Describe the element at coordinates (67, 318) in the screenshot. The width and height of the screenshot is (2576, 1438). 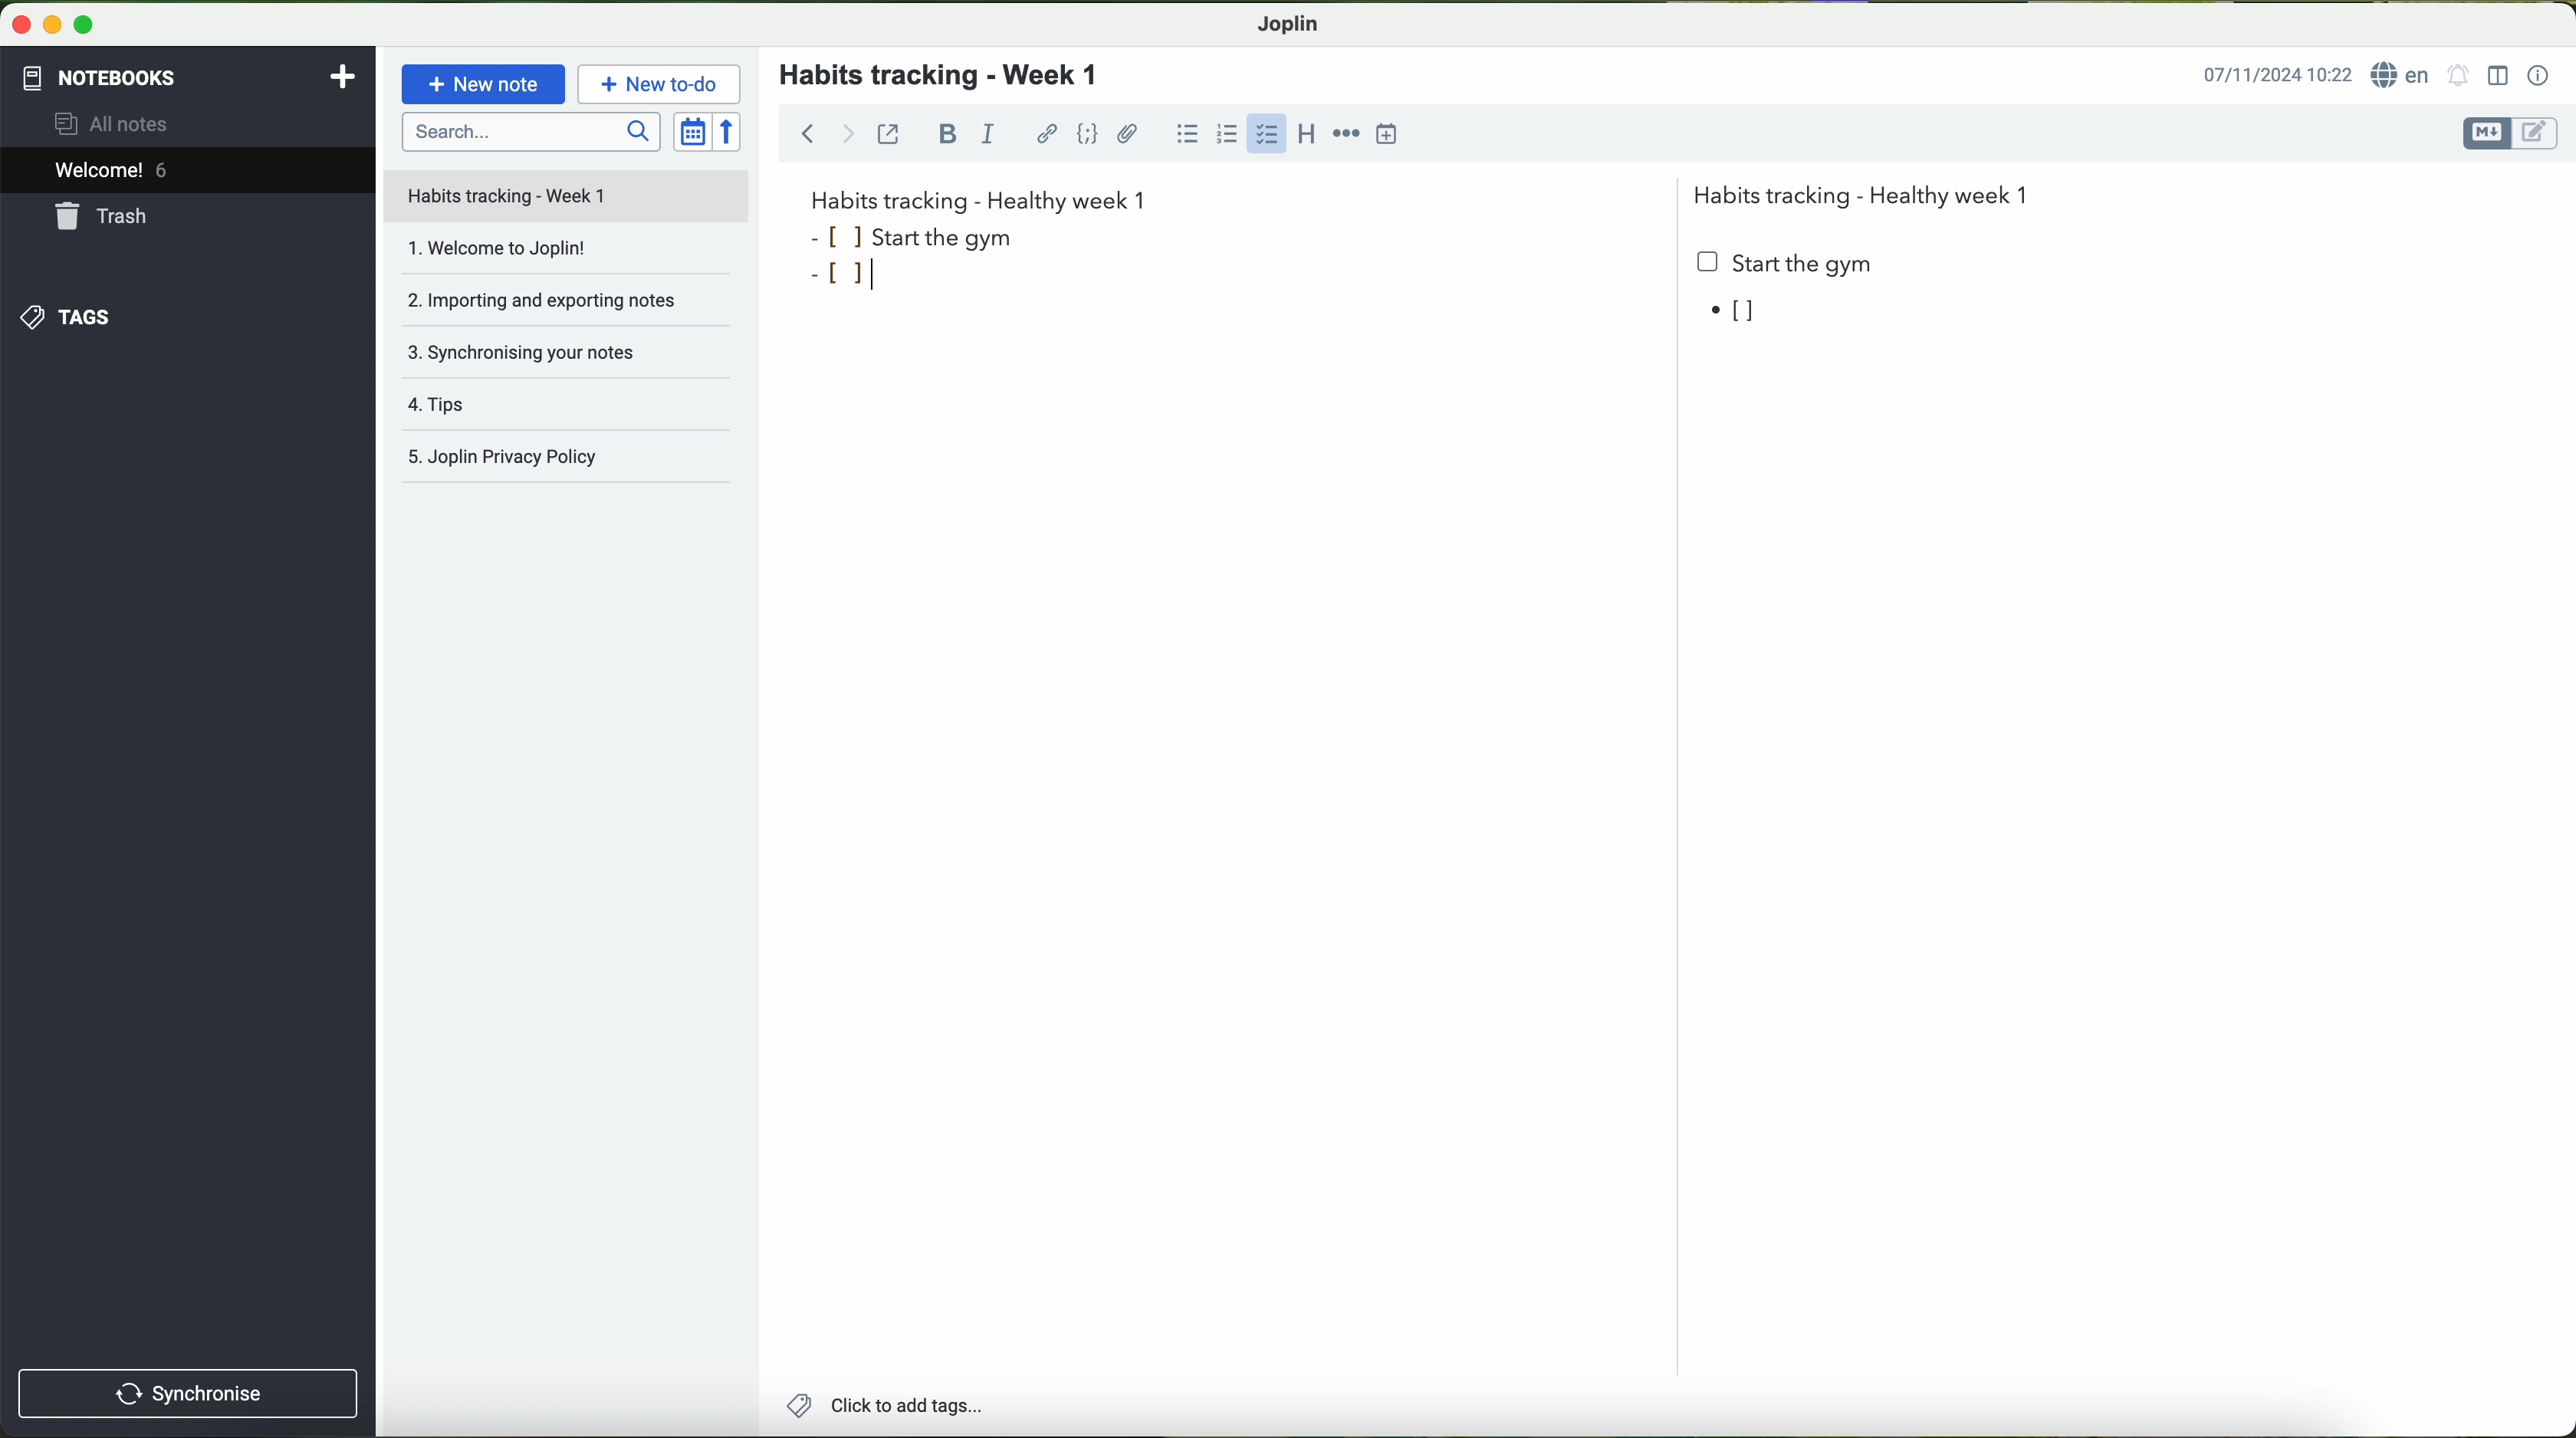
I see `tags` at that location.